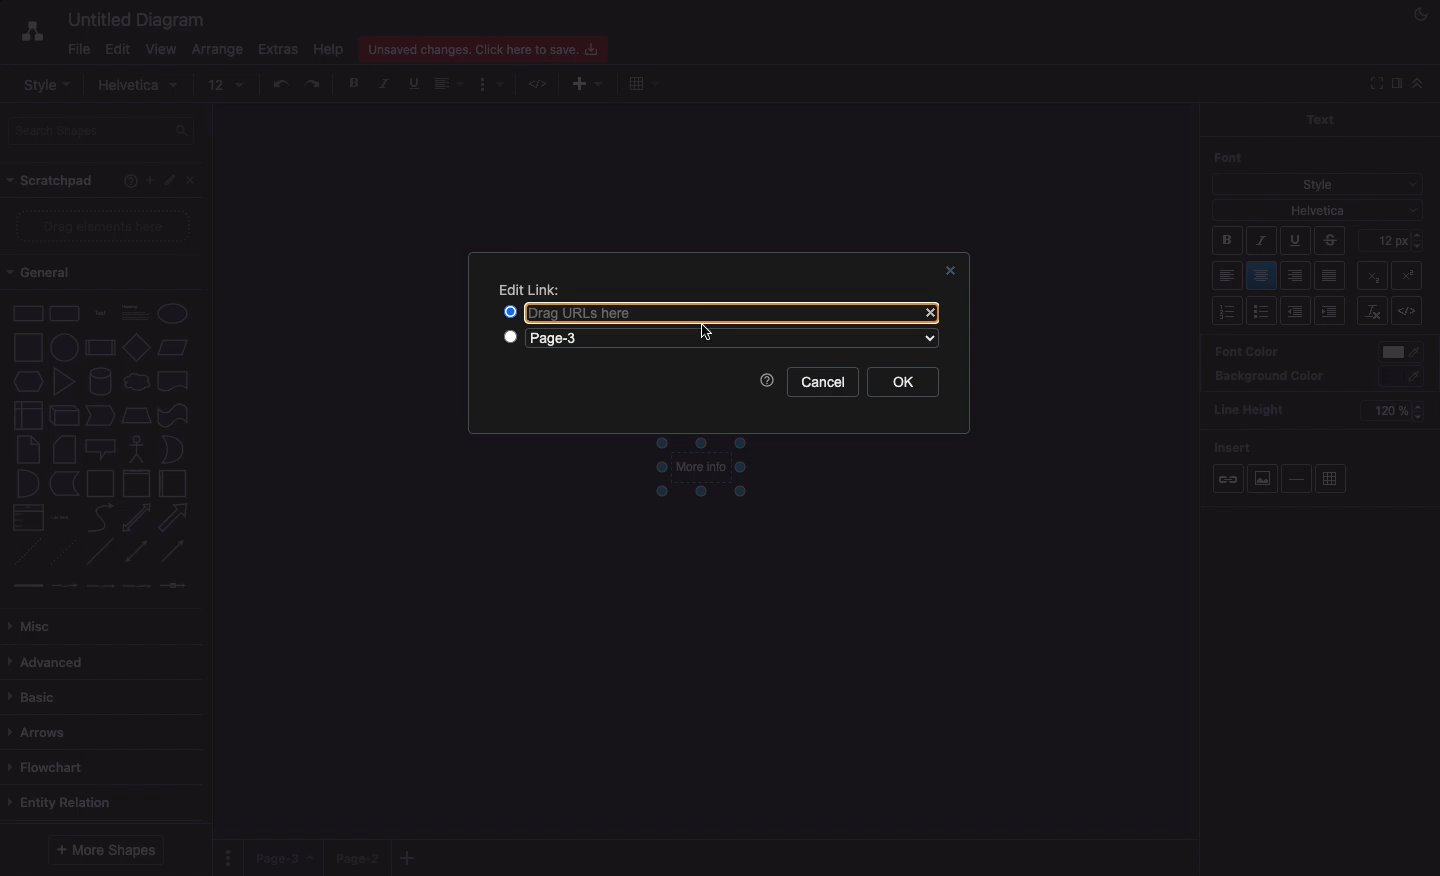 Image resolution: width=1440 pixels, height=876 pixels. What do you see at coordinates (55, 768) in the screenshot?
I see `Flowchart` at bounding box center [55, 768].